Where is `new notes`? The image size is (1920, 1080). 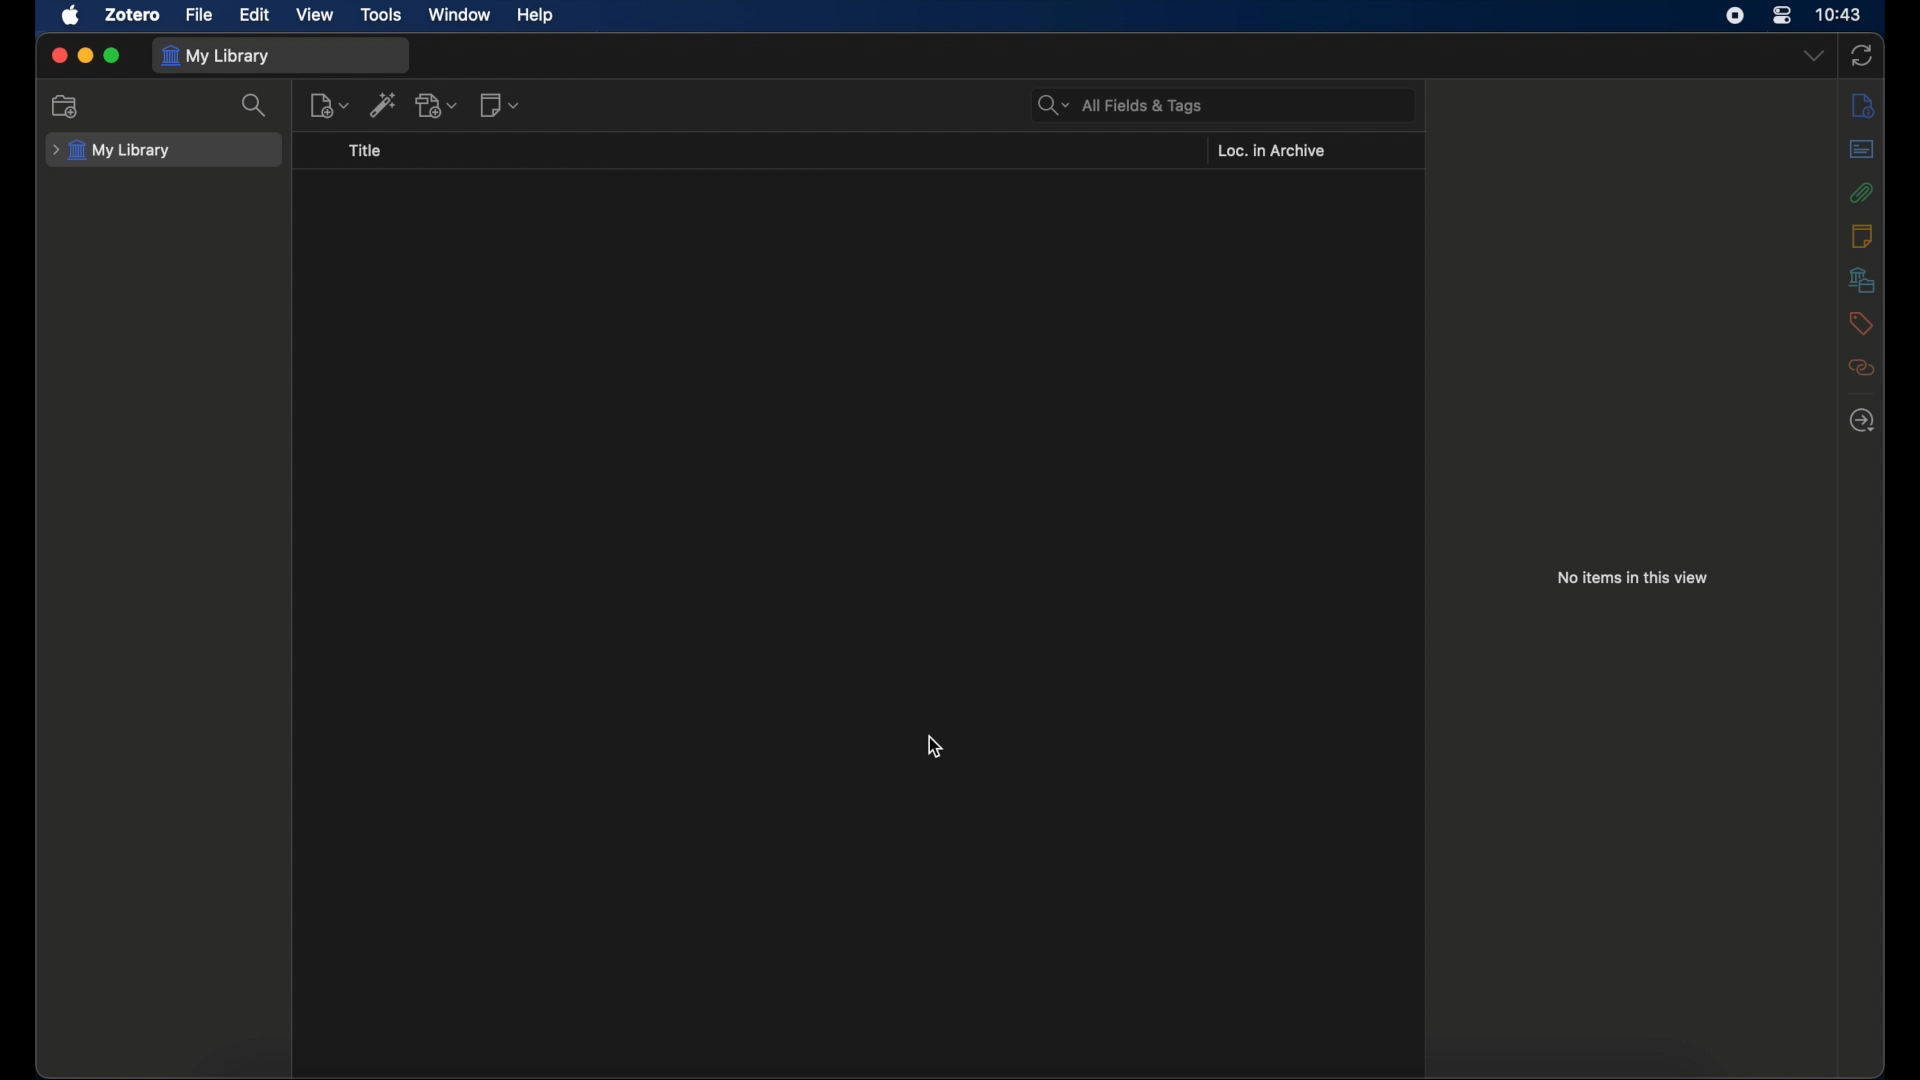
new notes is located at coordinates (499, 105).